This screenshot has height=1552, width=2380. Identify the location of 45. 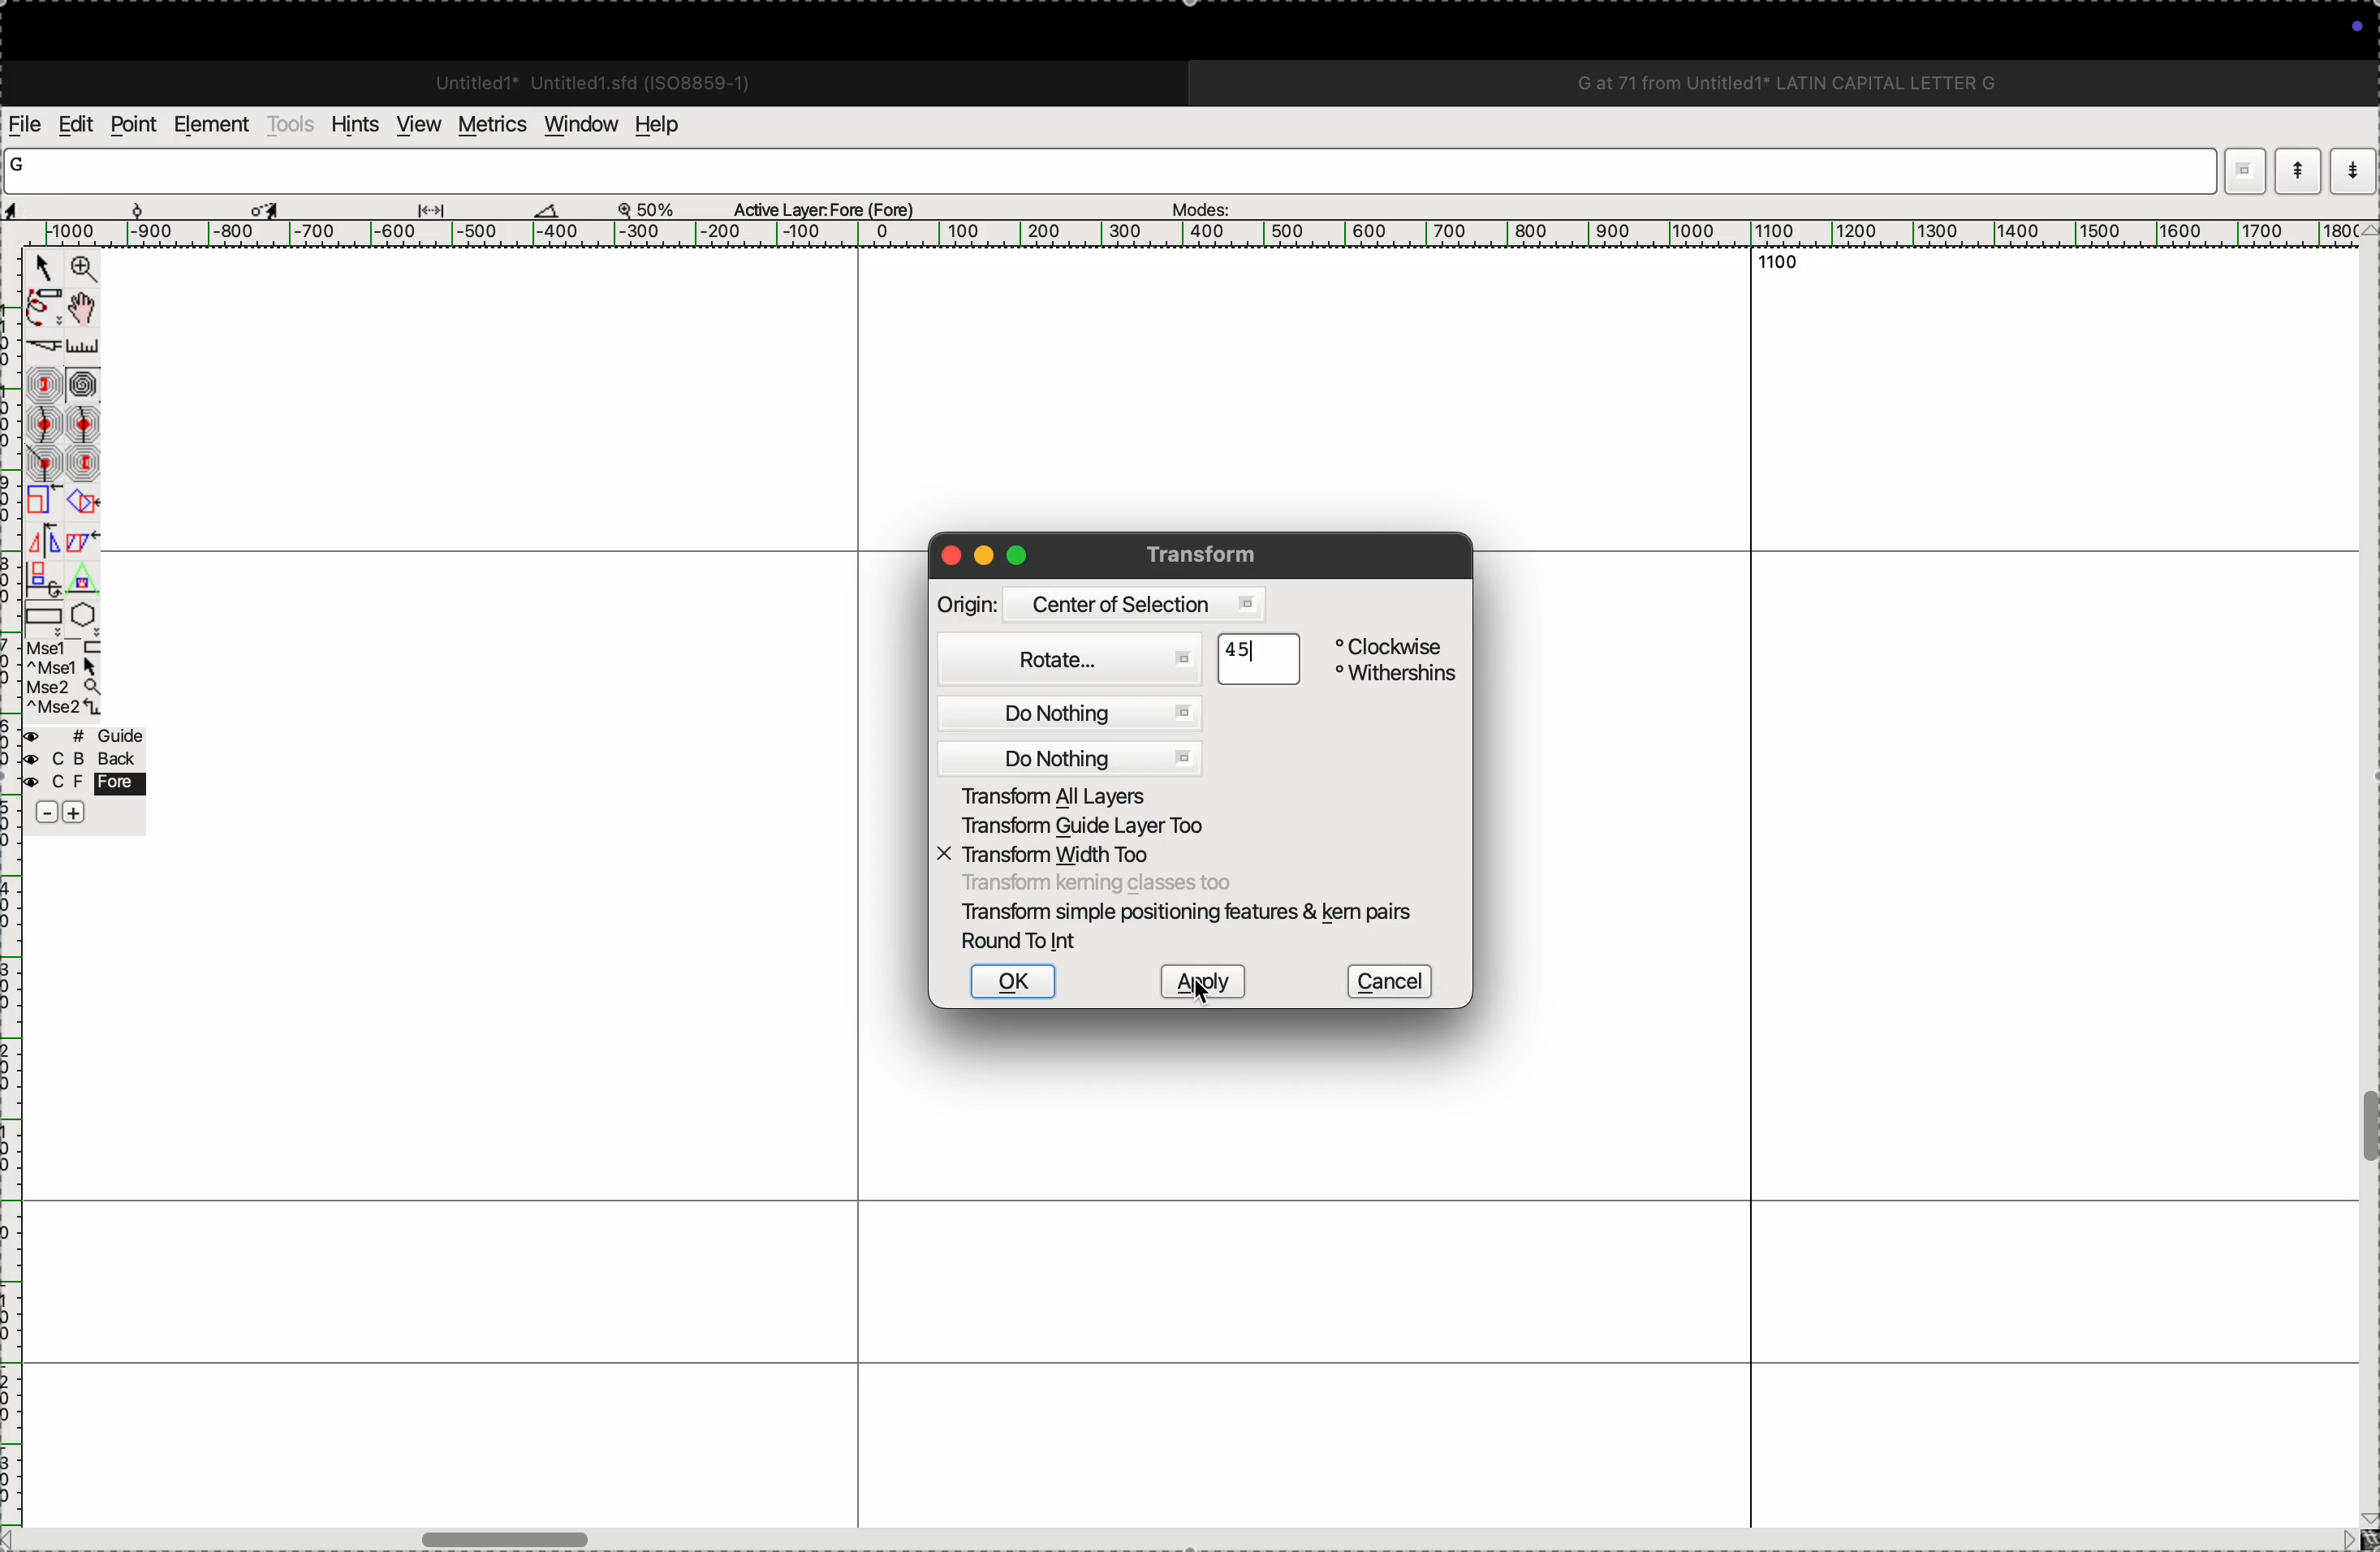
(1260, 662).